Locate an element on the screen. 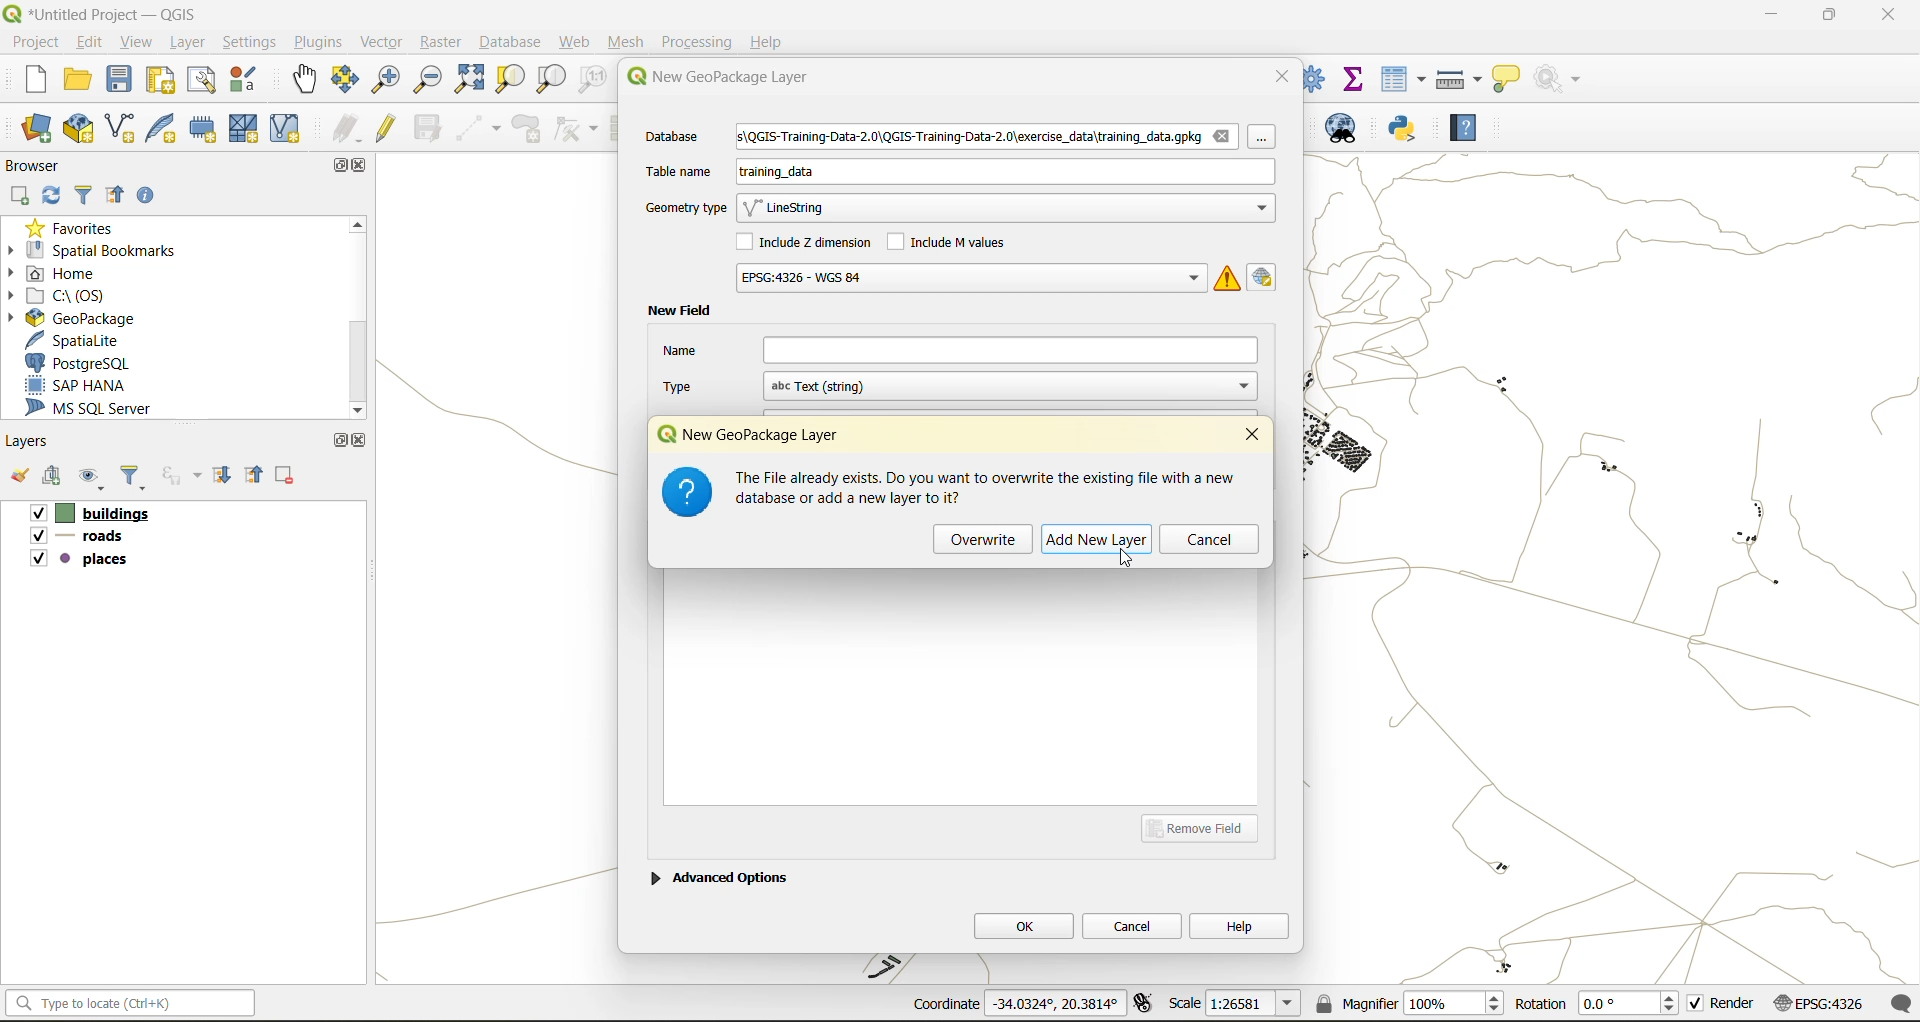 Image resolution: width=1920 pixels, height=1022 pixels. collapse all is located at coordinates (120, 196).